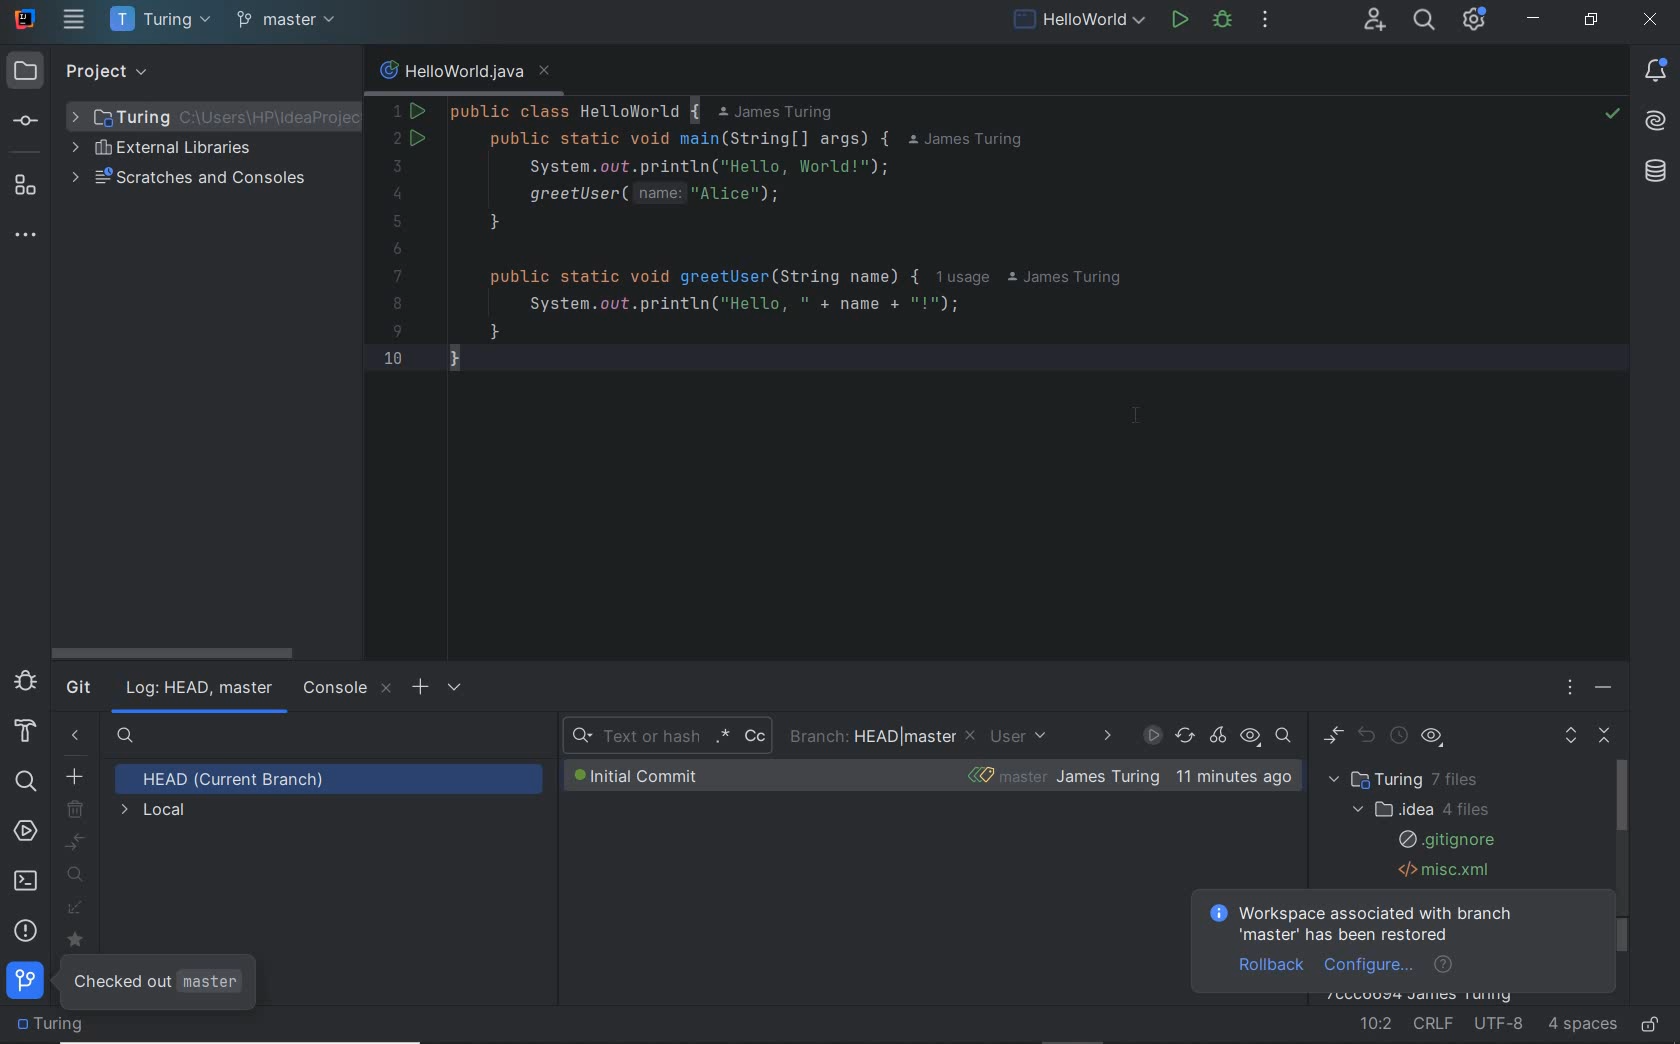  Describe the element at coordinates (1332, 736) in the screenshot. I see `show diff` at that location.